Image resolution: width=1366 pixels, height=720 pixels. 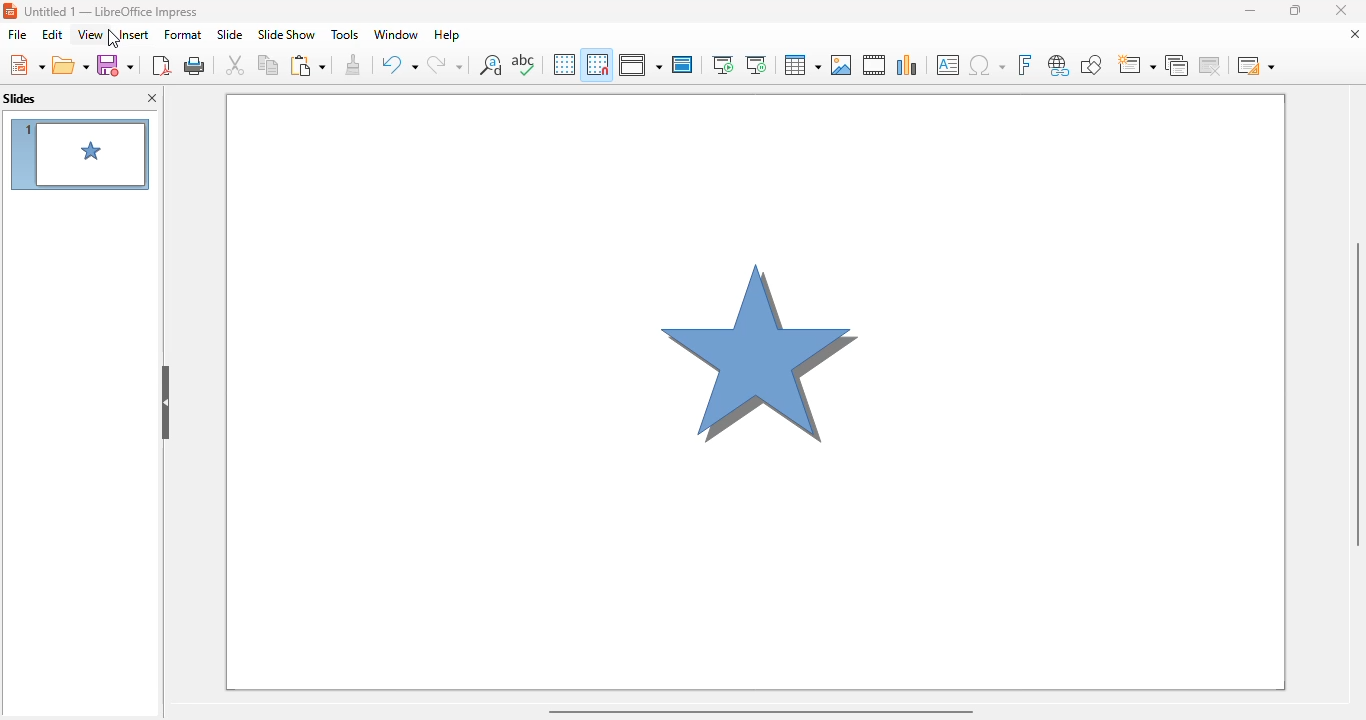 What do you see at coordinates (161, 64) in the screenshot?
I see `export directly as PDF` at bounding box center [161, 64].